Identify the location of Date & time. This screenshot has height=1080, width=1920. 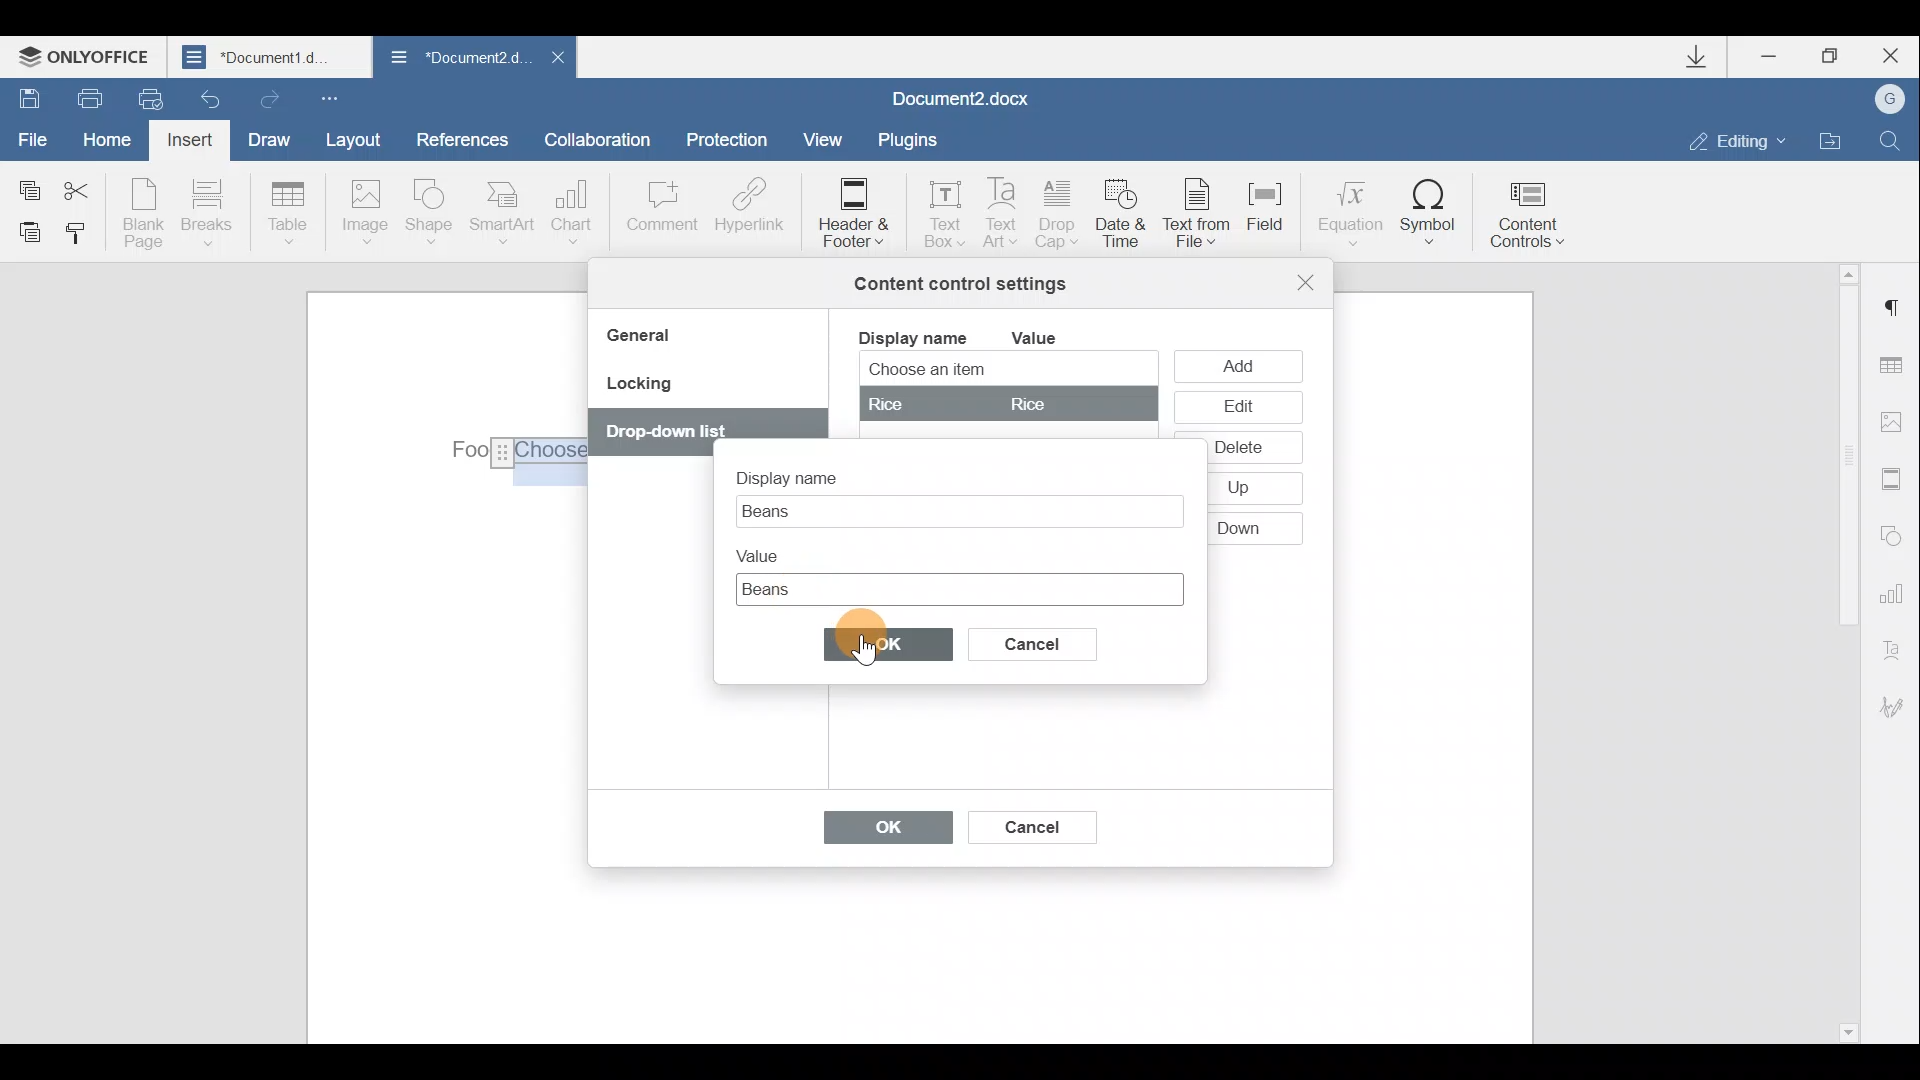
(1124, 217).